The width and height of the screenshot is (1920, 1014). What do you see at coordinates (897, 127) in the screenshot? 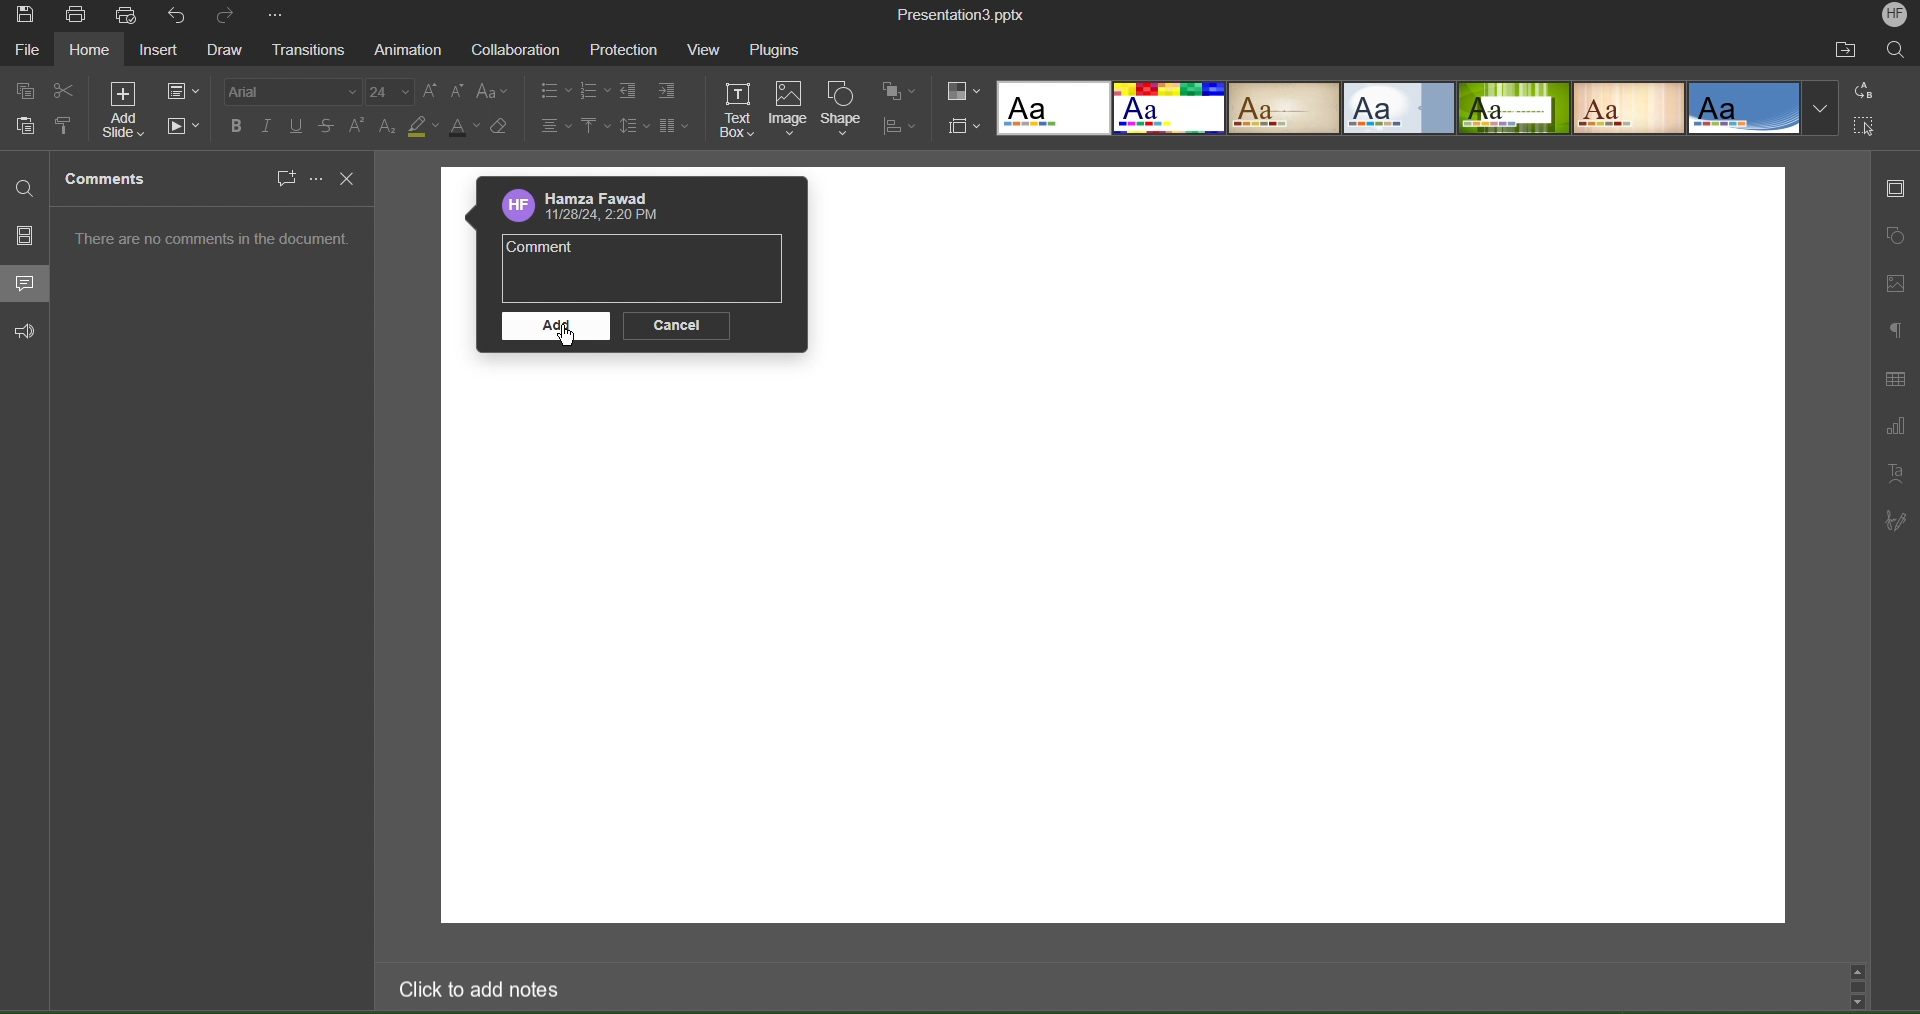
I see `Distribute` at bounding box center [897, 127].